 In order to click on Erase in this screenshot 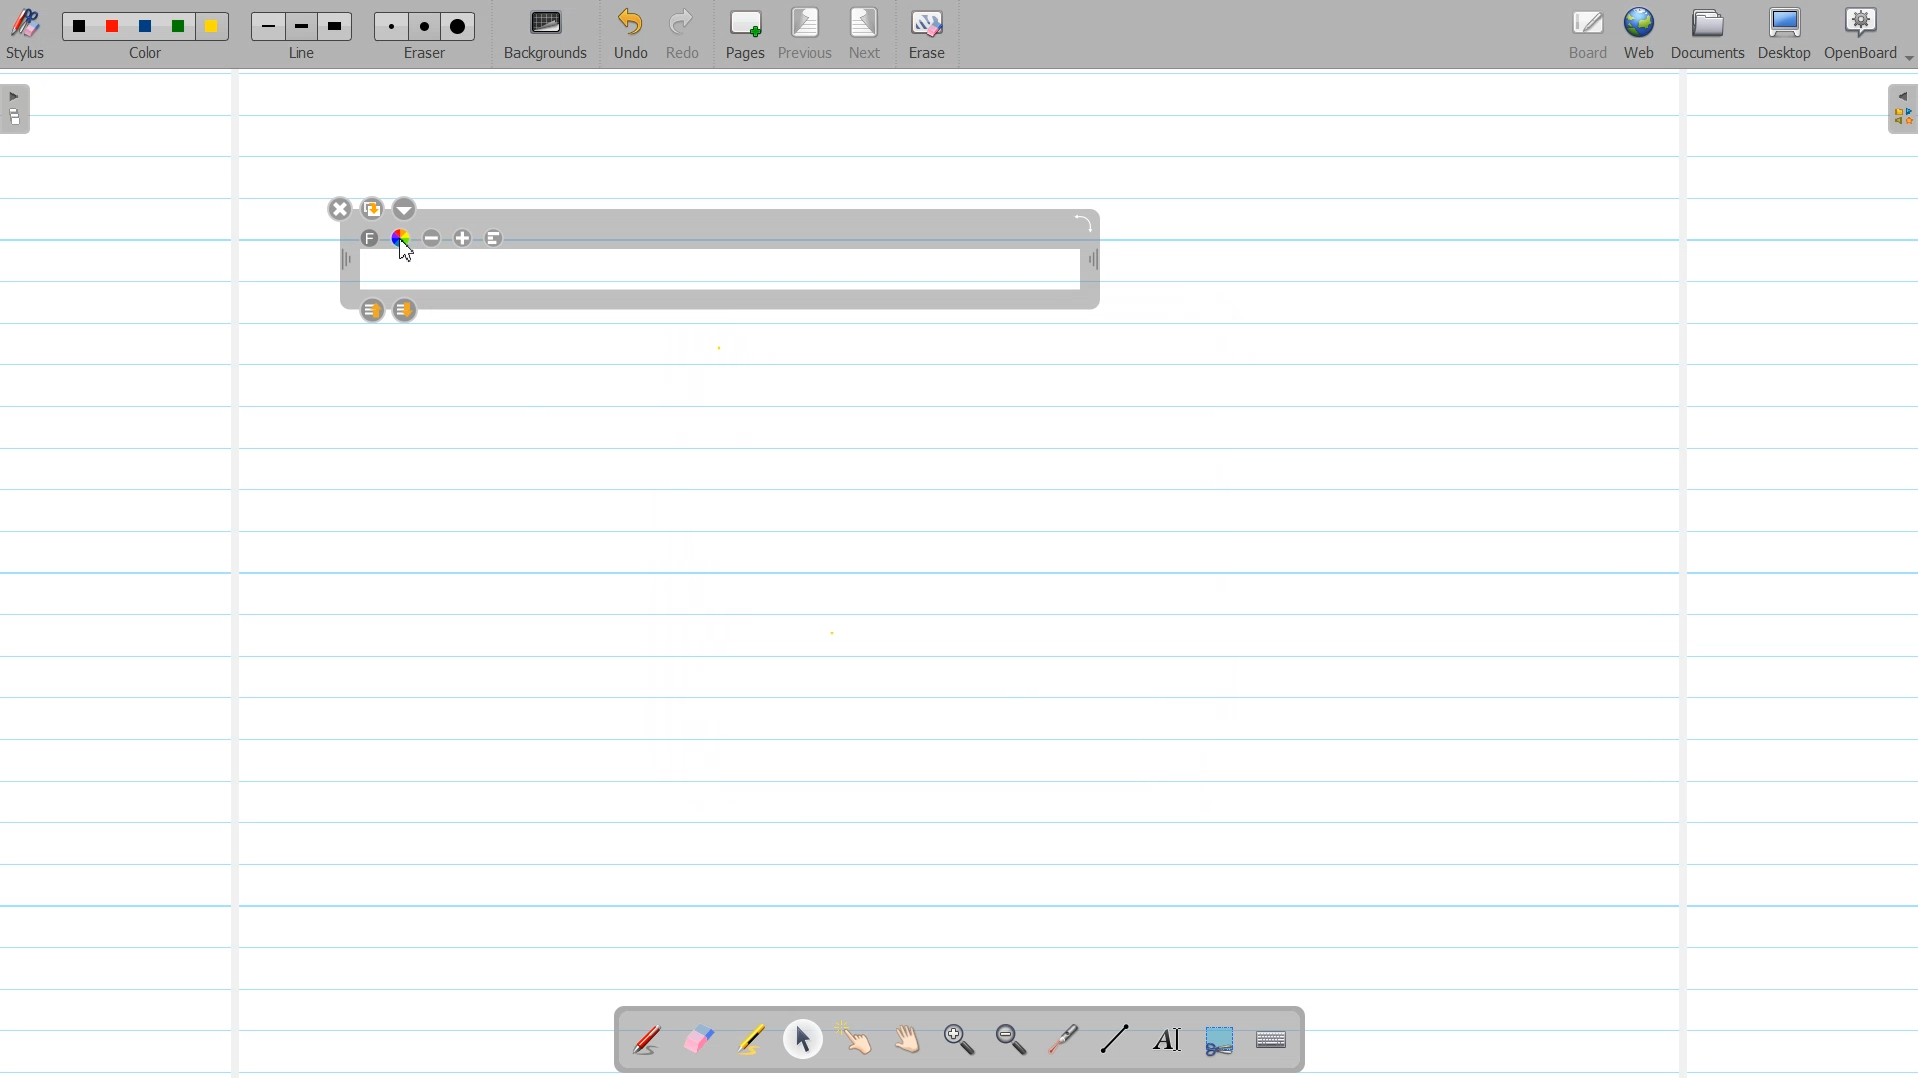, I will do `click(925, 35)`.